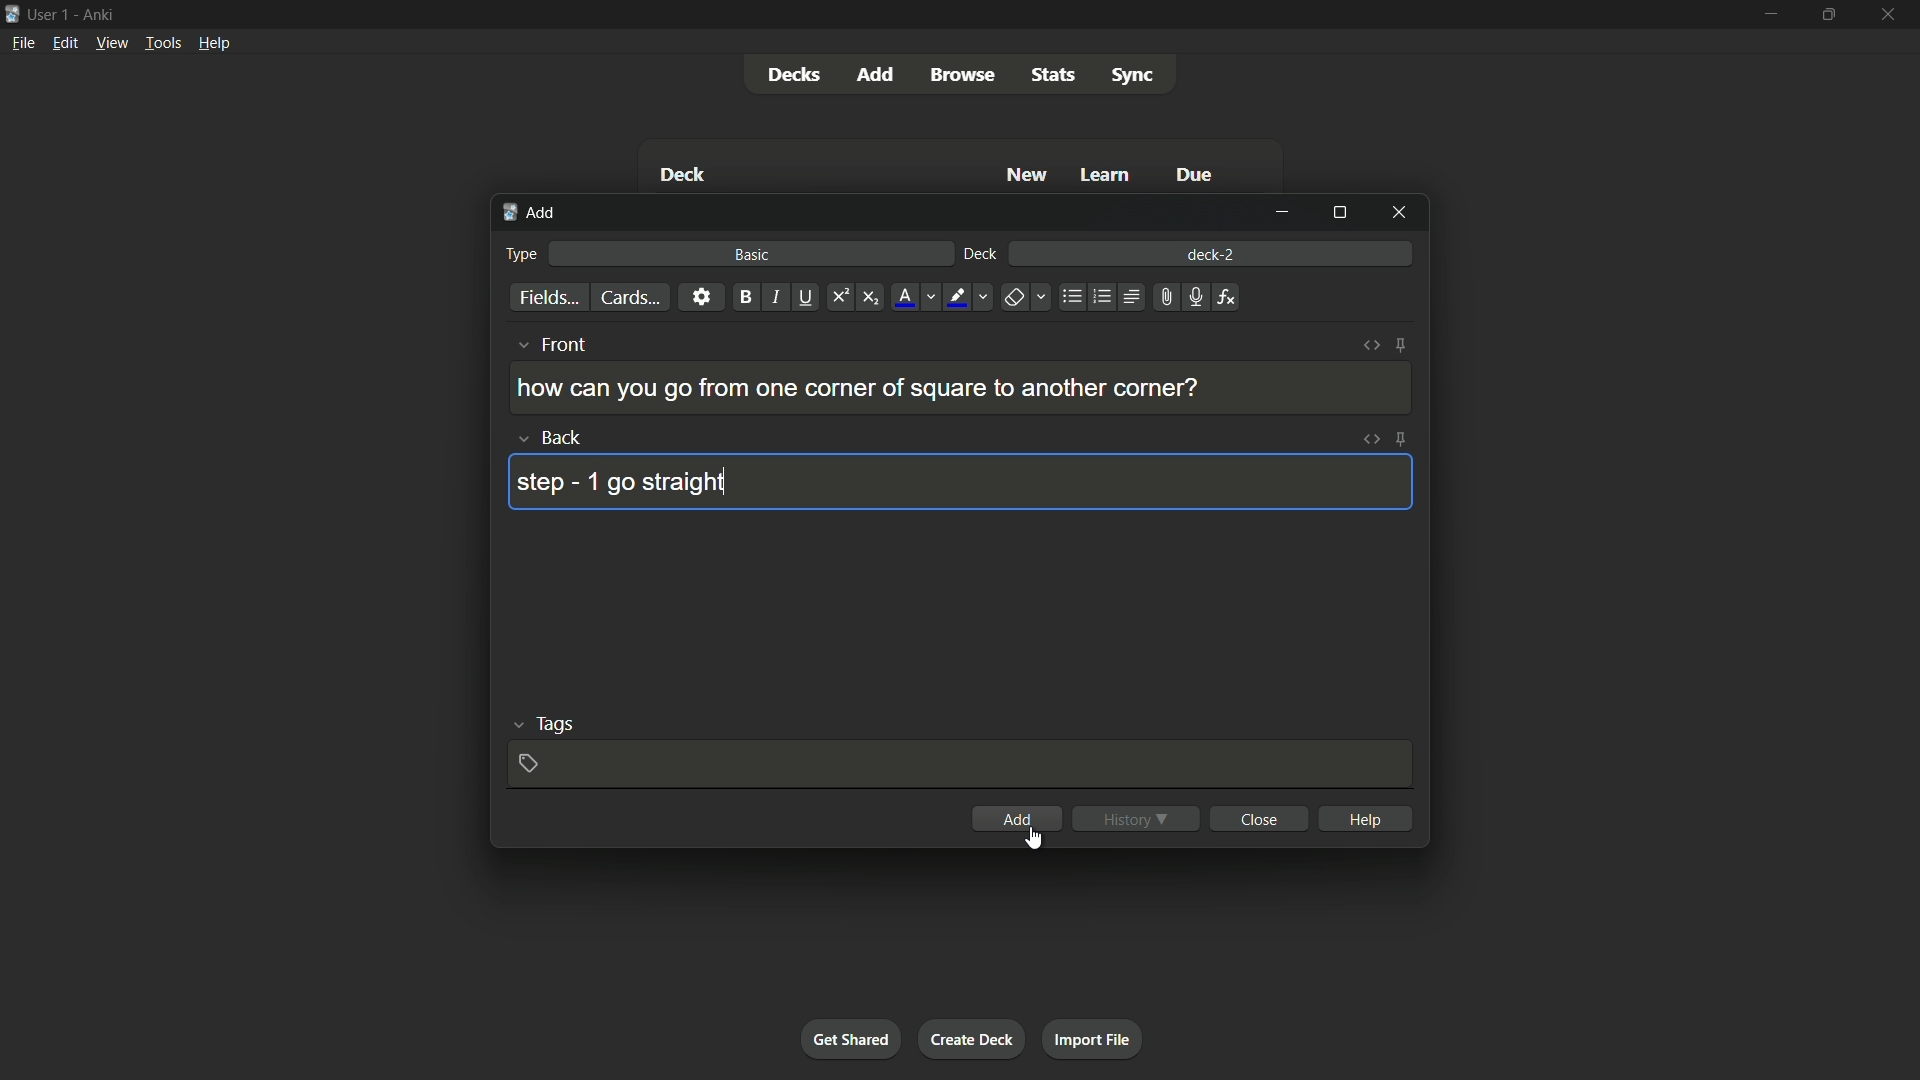 This screenshot has width=1920, height=1080. I want to click on help menu, so click(215, 42).